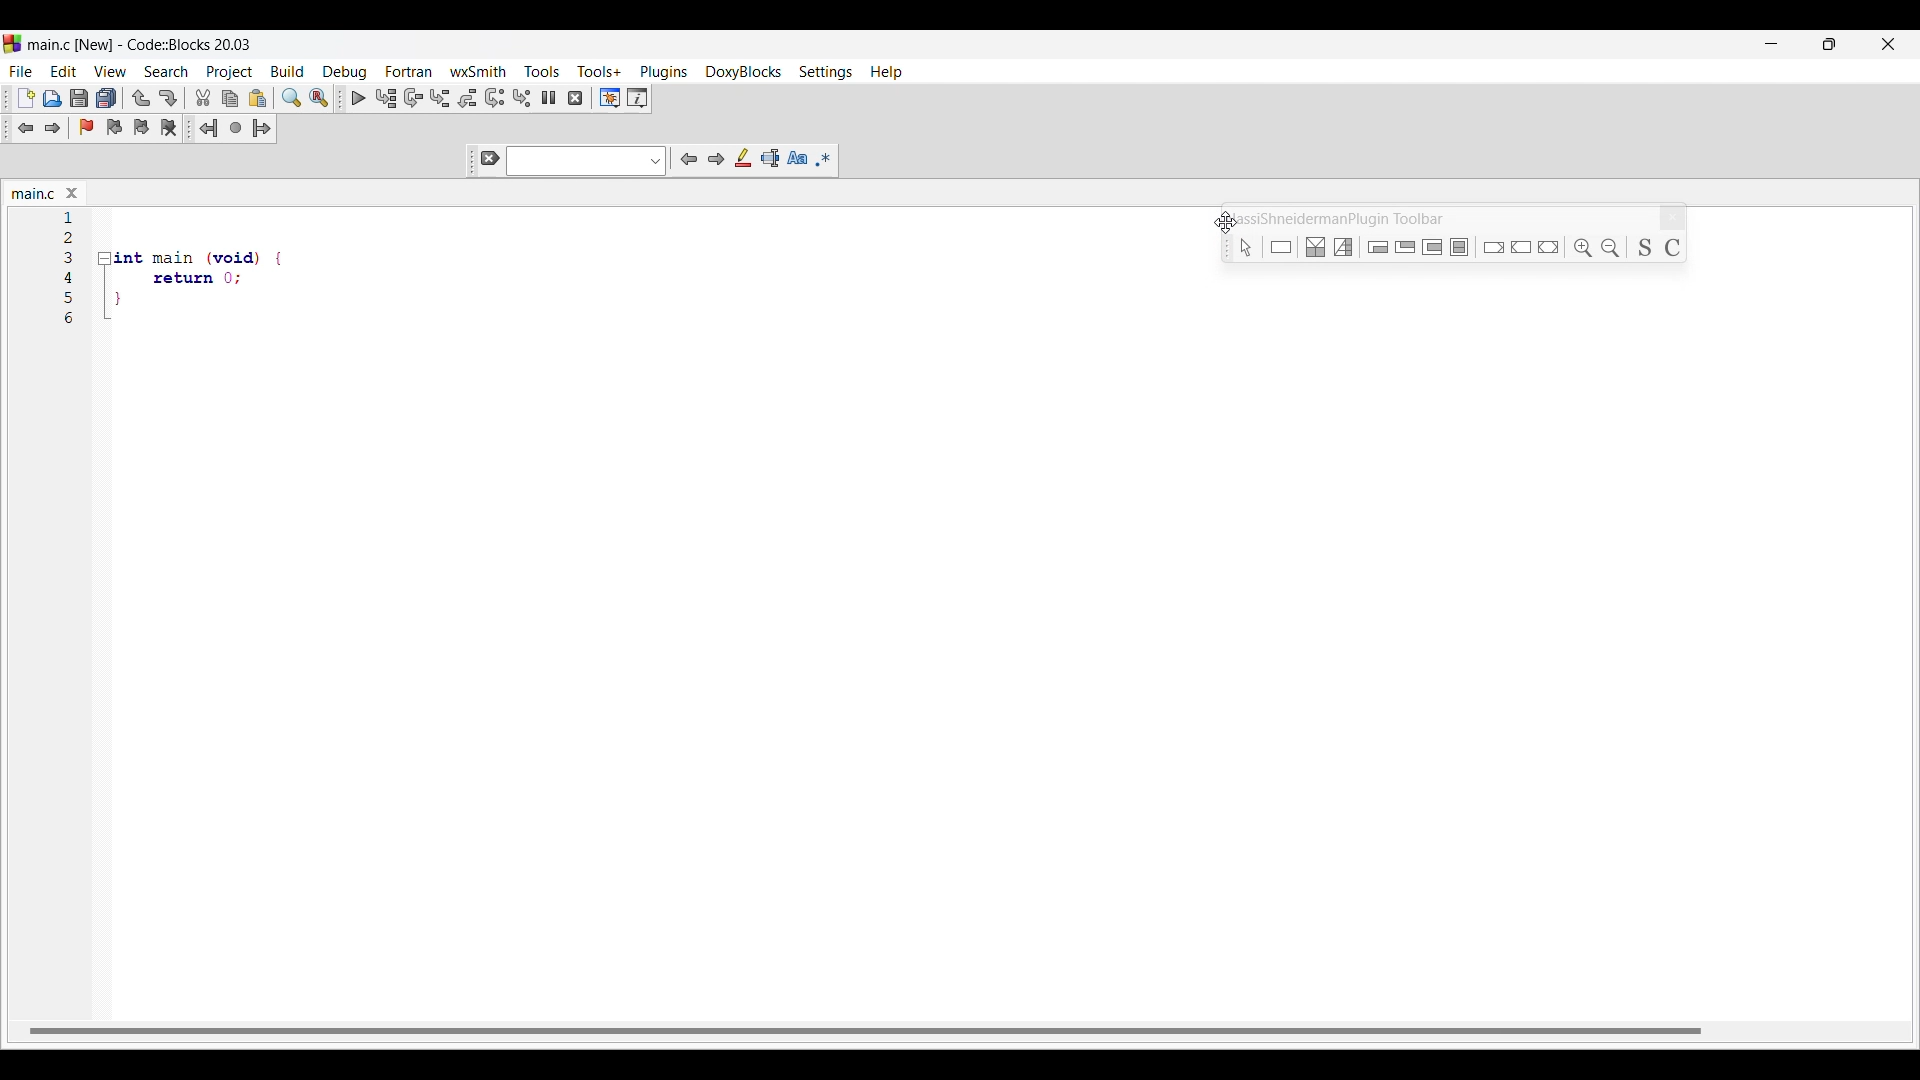 The image size is (1920, 1080). Describe the element at coordinates (230, 99) in the screenshot. I see `Copy` at that location.